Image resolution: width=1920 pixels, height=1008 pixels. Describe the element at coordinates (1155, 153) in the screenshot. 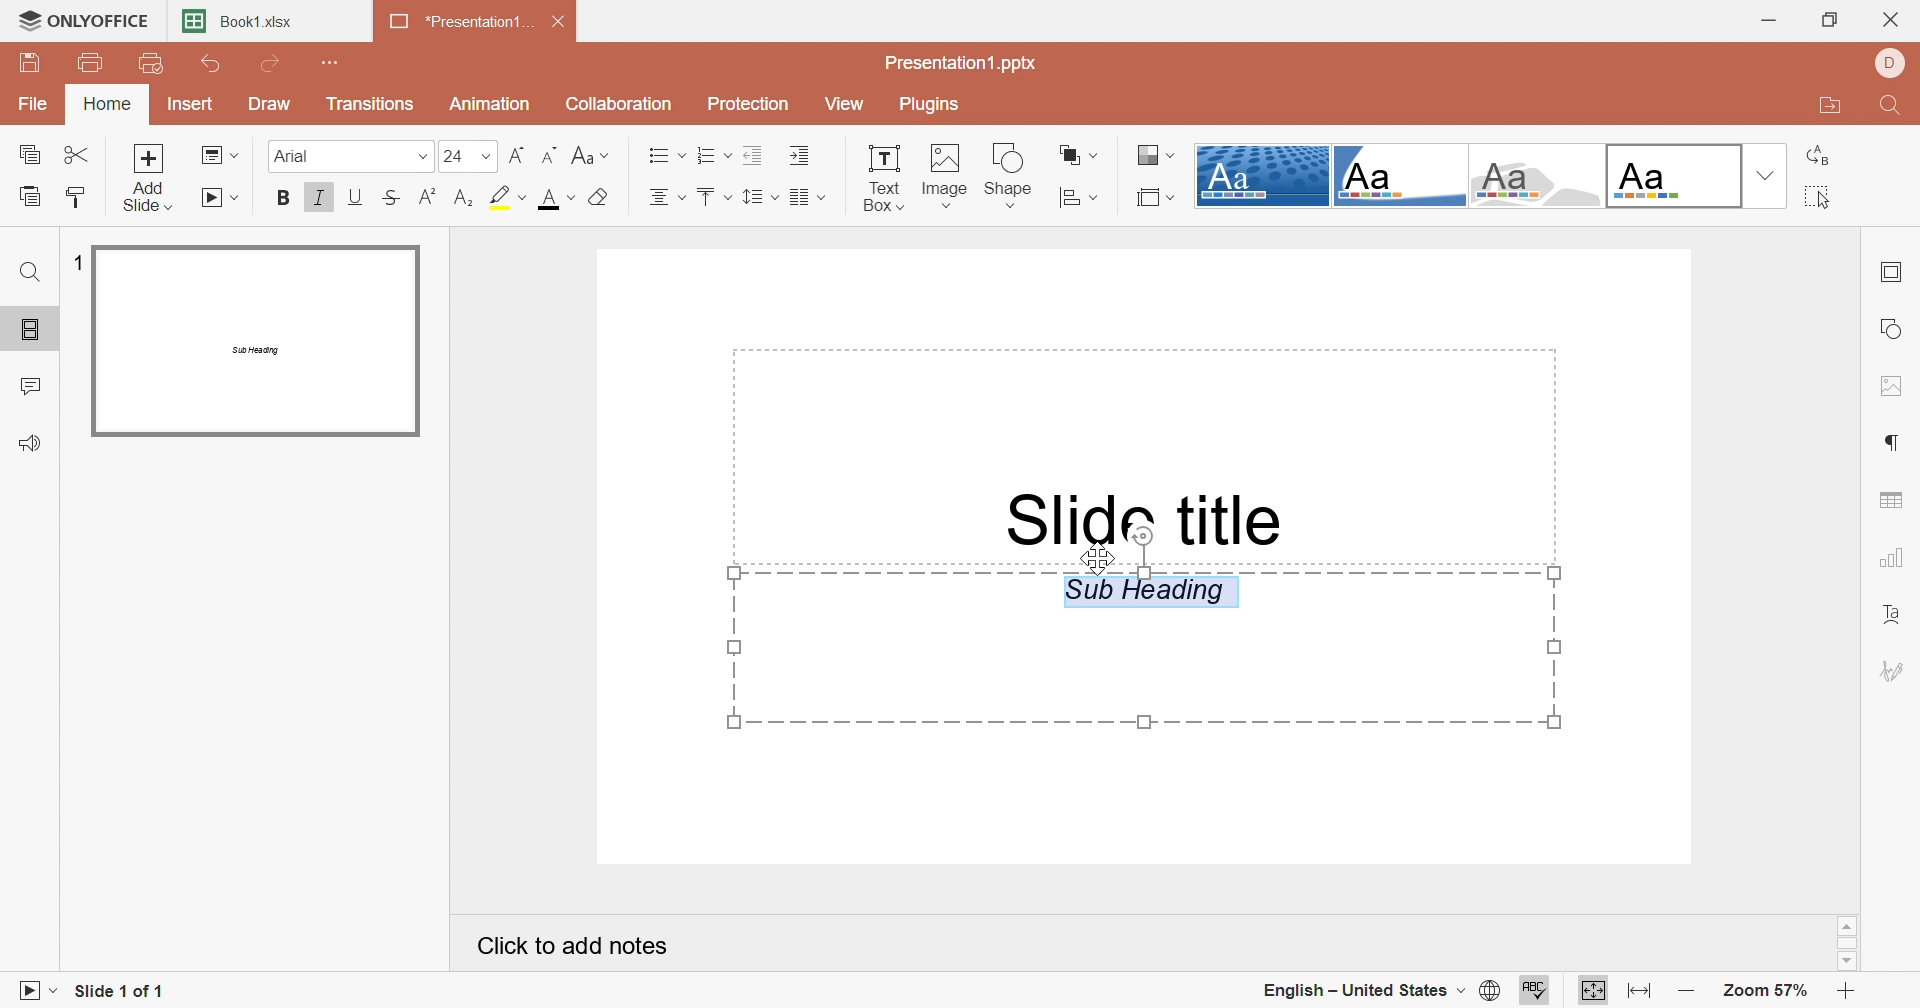

I see `Change color theme` at that location.